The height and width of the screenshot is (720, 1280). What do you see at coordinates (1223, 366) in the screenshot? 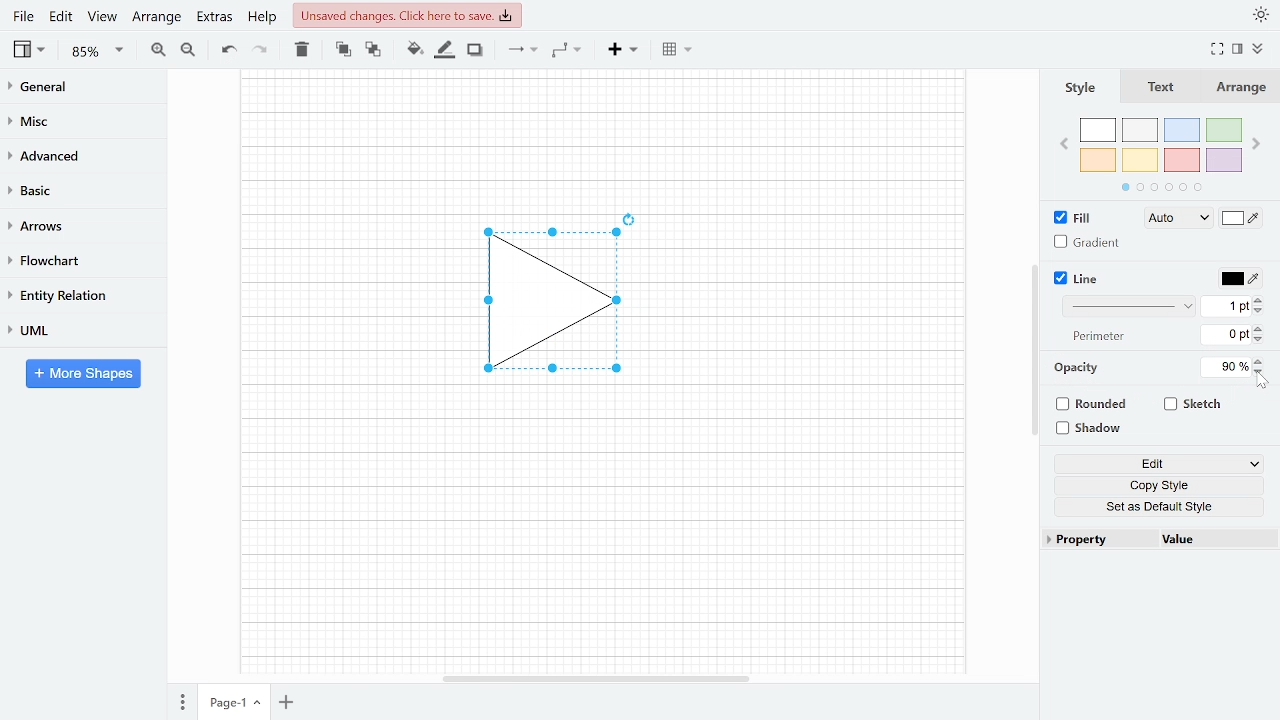
I see `Current Opacity` at bounding box center [1223, 366].